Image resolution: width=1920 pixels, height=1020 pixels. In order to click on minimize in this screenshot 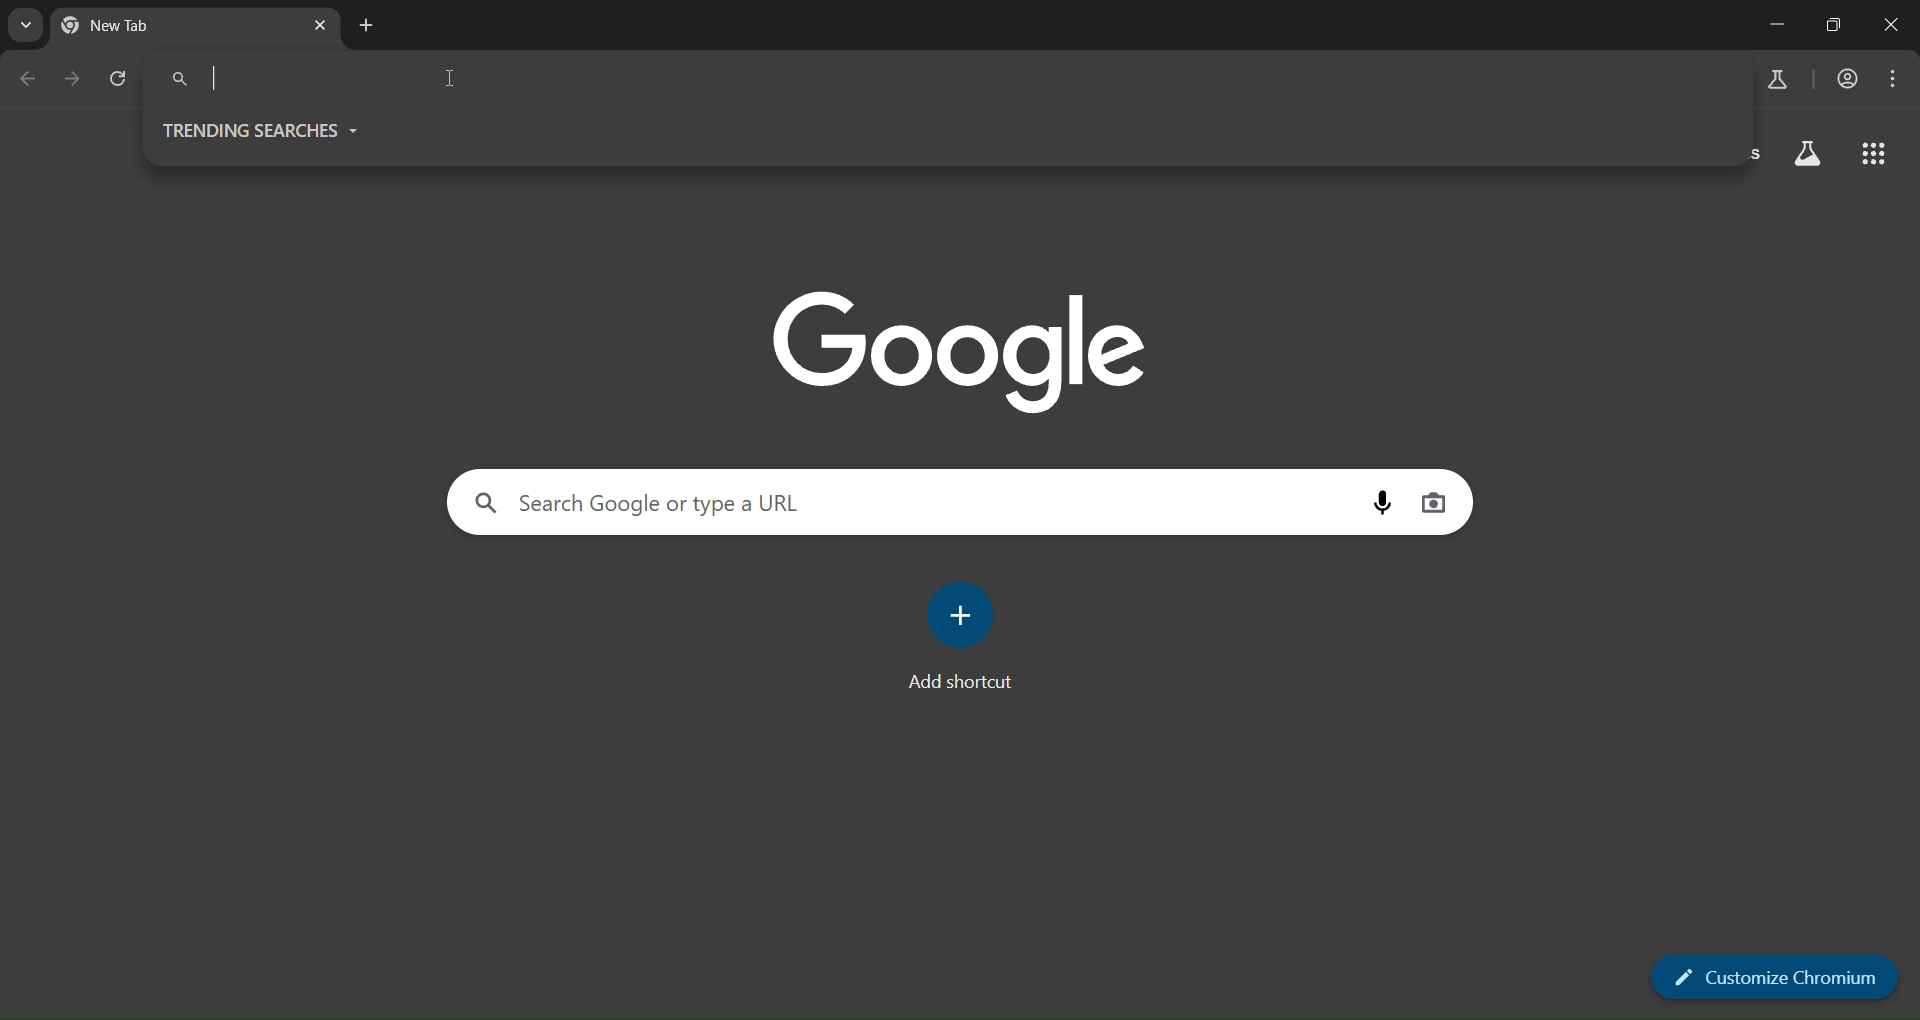, I will do `click(1772, 24)`.